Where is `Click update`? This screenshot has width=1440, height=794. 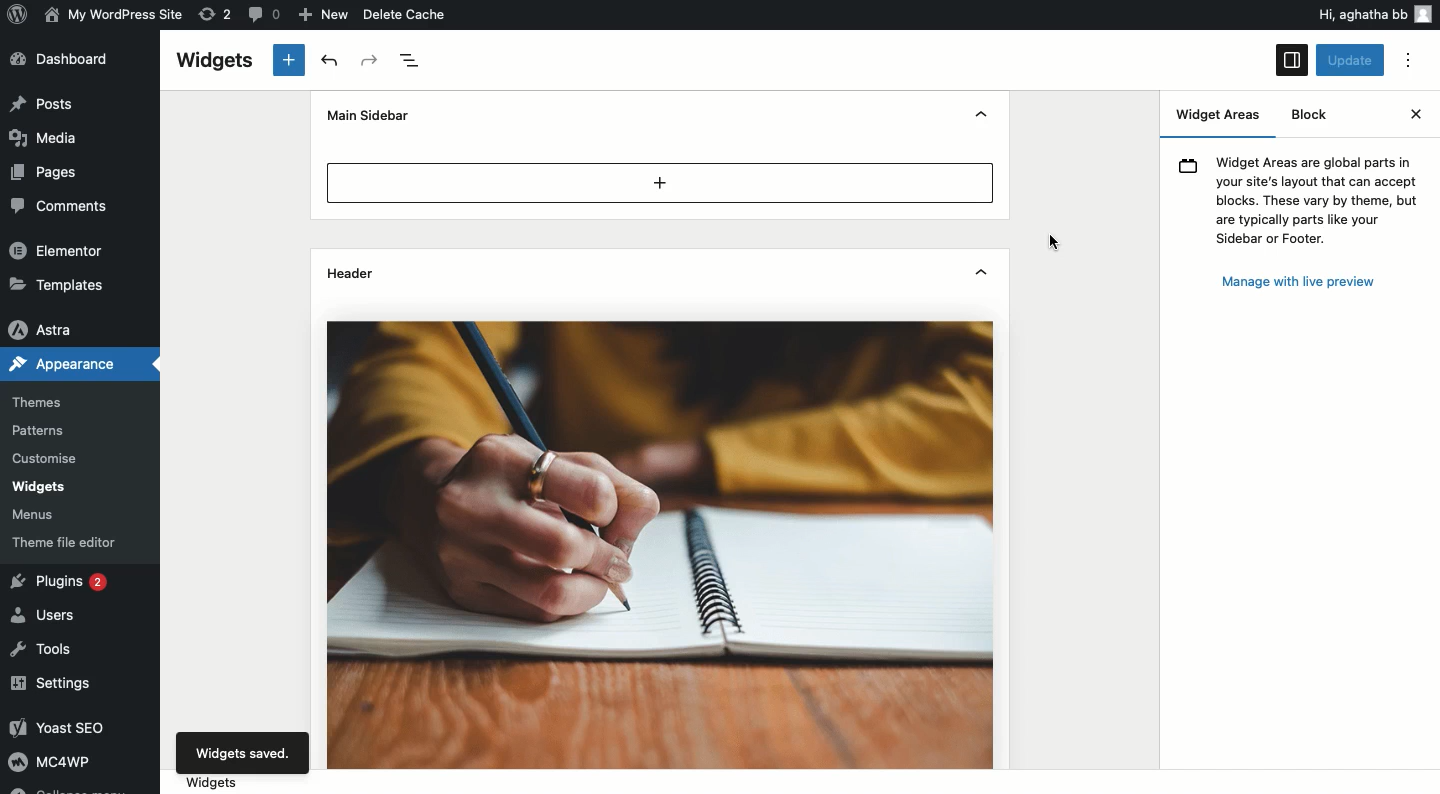 Click update is located at coordinates (1352, 61).